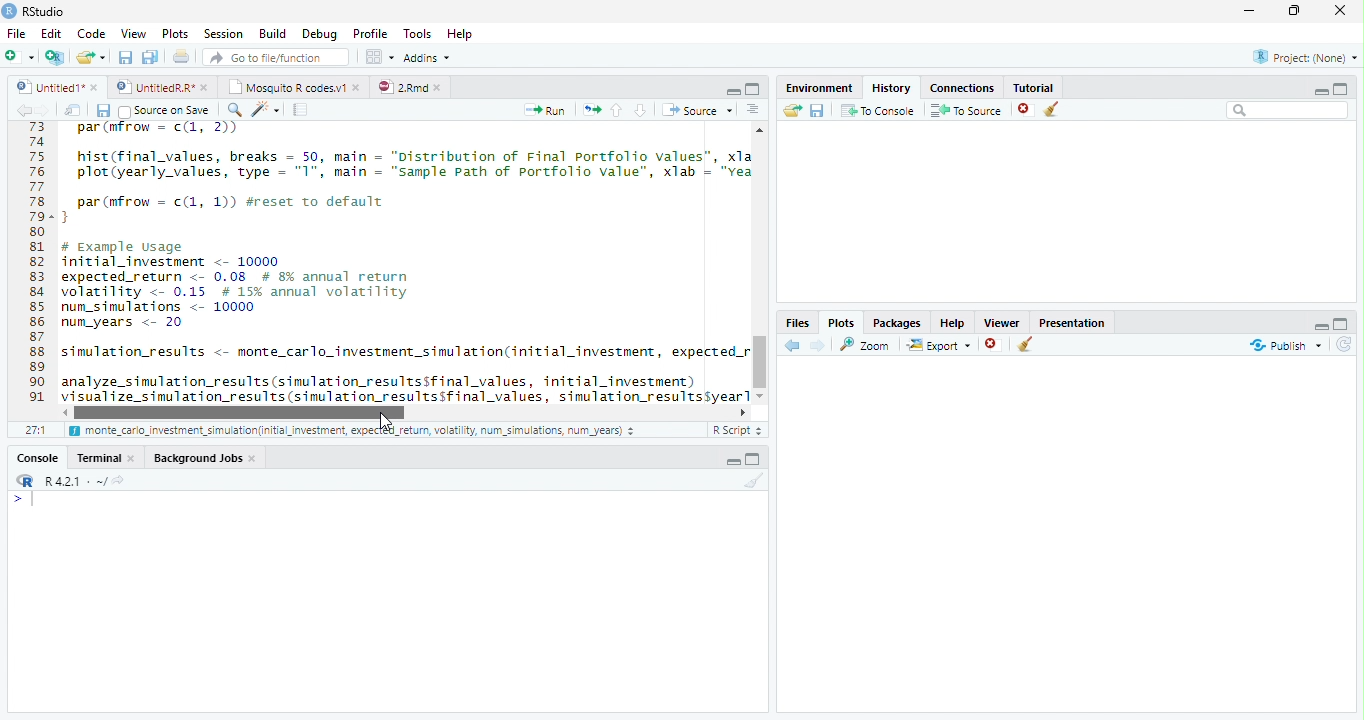 The height and width of the screenshot is (720, 1364). Describe the element at coordinates (793, 345) in the screenshot. I see `Go to previous plot` at that location.